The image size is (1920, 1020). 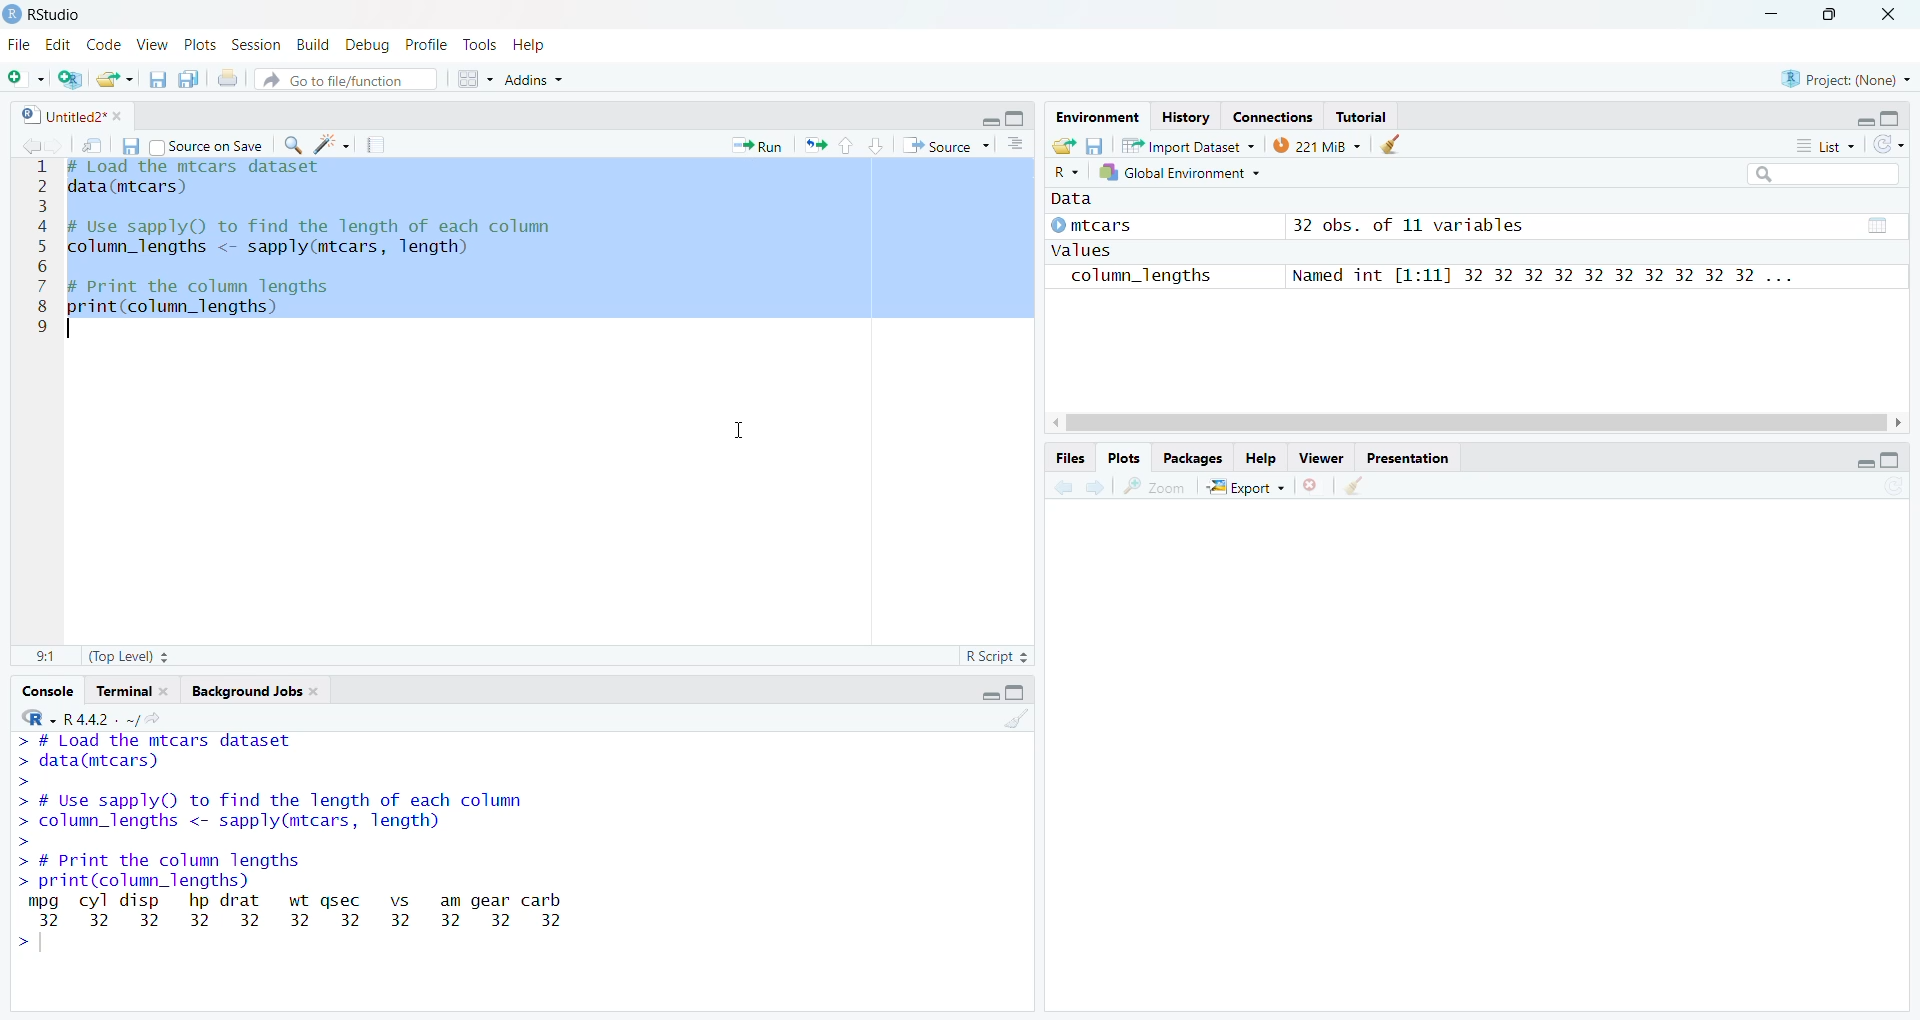 What do you see at coordinates (1546, 277) in the screenshot?
I see `Named int [1:11] 32 32 32 32 32 32 32 32 32 32 ...` at bounding box center [1546, 277].